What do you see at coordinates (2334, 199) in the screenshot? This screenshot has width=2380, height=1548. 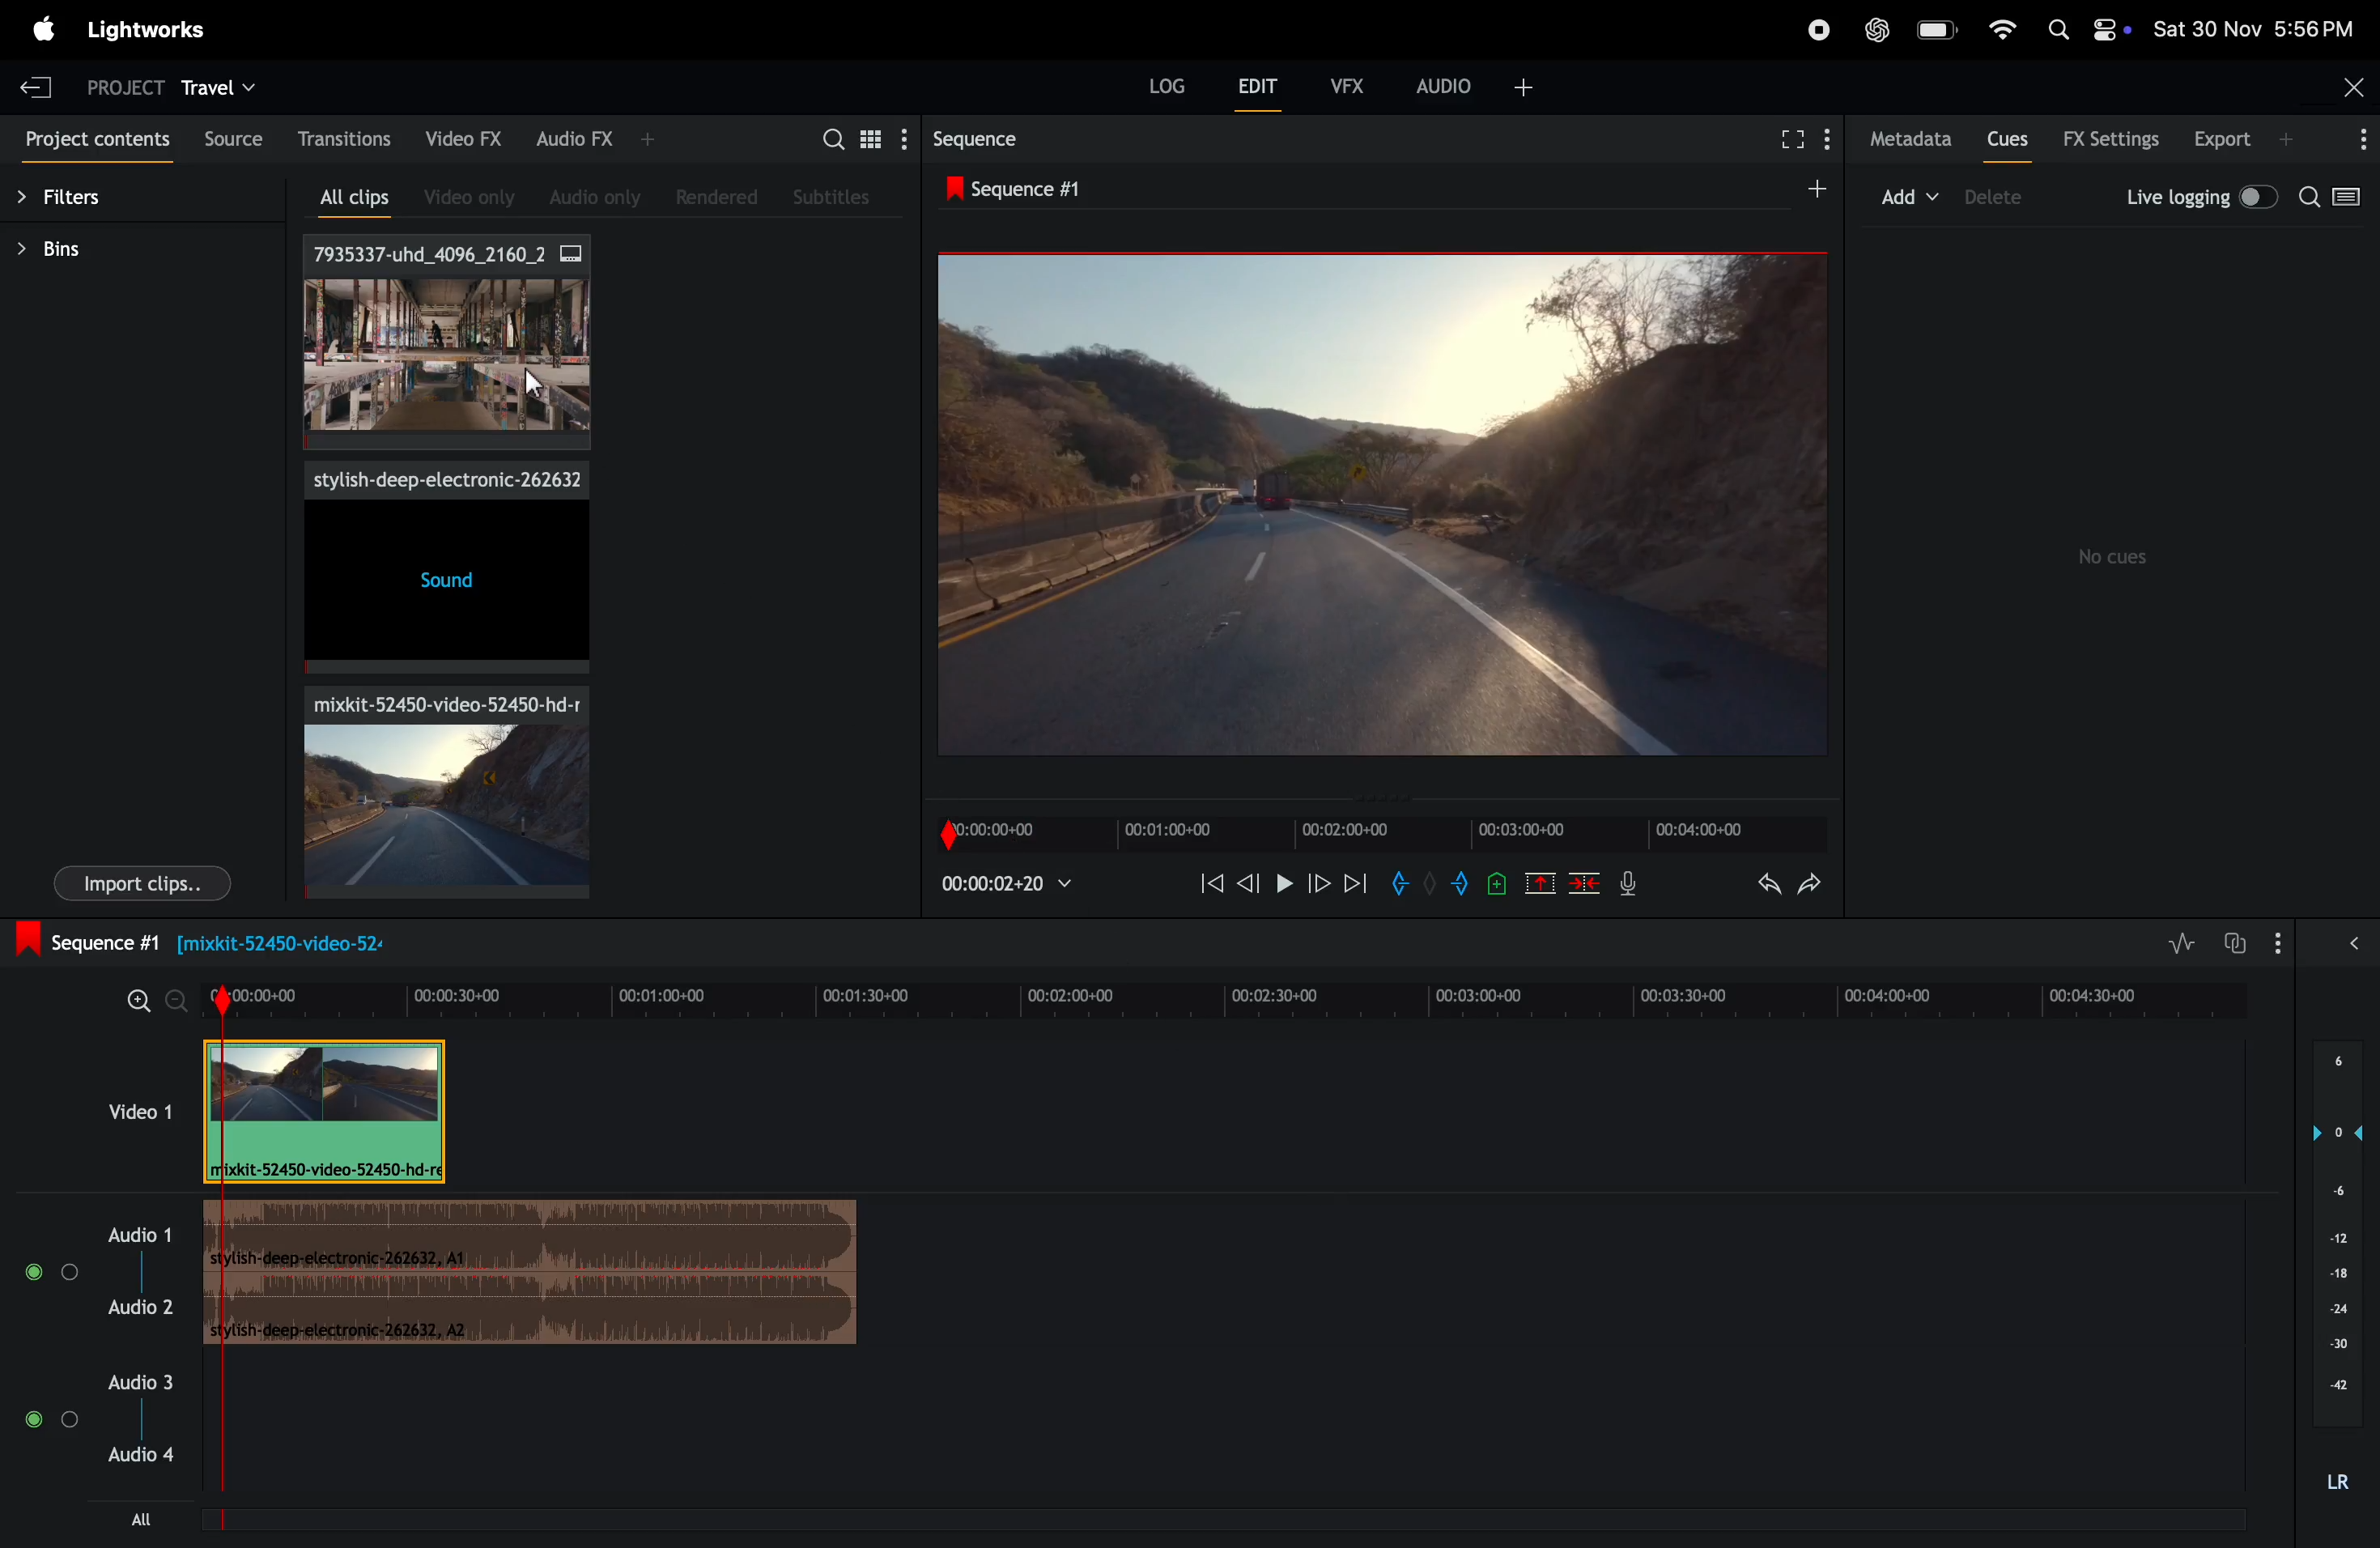 I see `search` at bounding box center [2334, 199].